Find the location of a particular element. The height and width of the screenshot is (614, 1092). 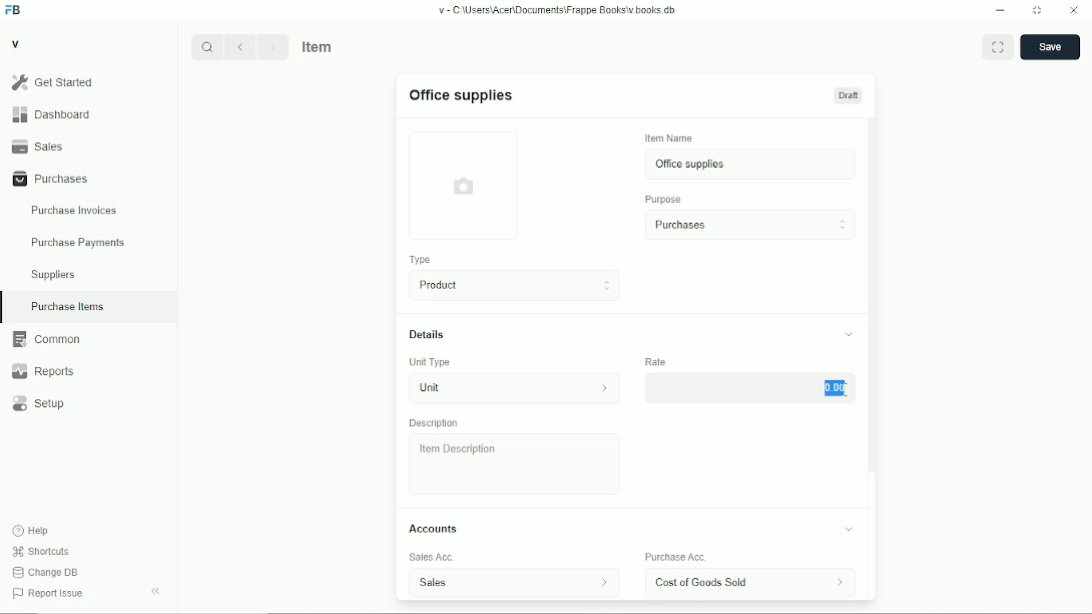

office supplies is located at coordinates (751, 164).